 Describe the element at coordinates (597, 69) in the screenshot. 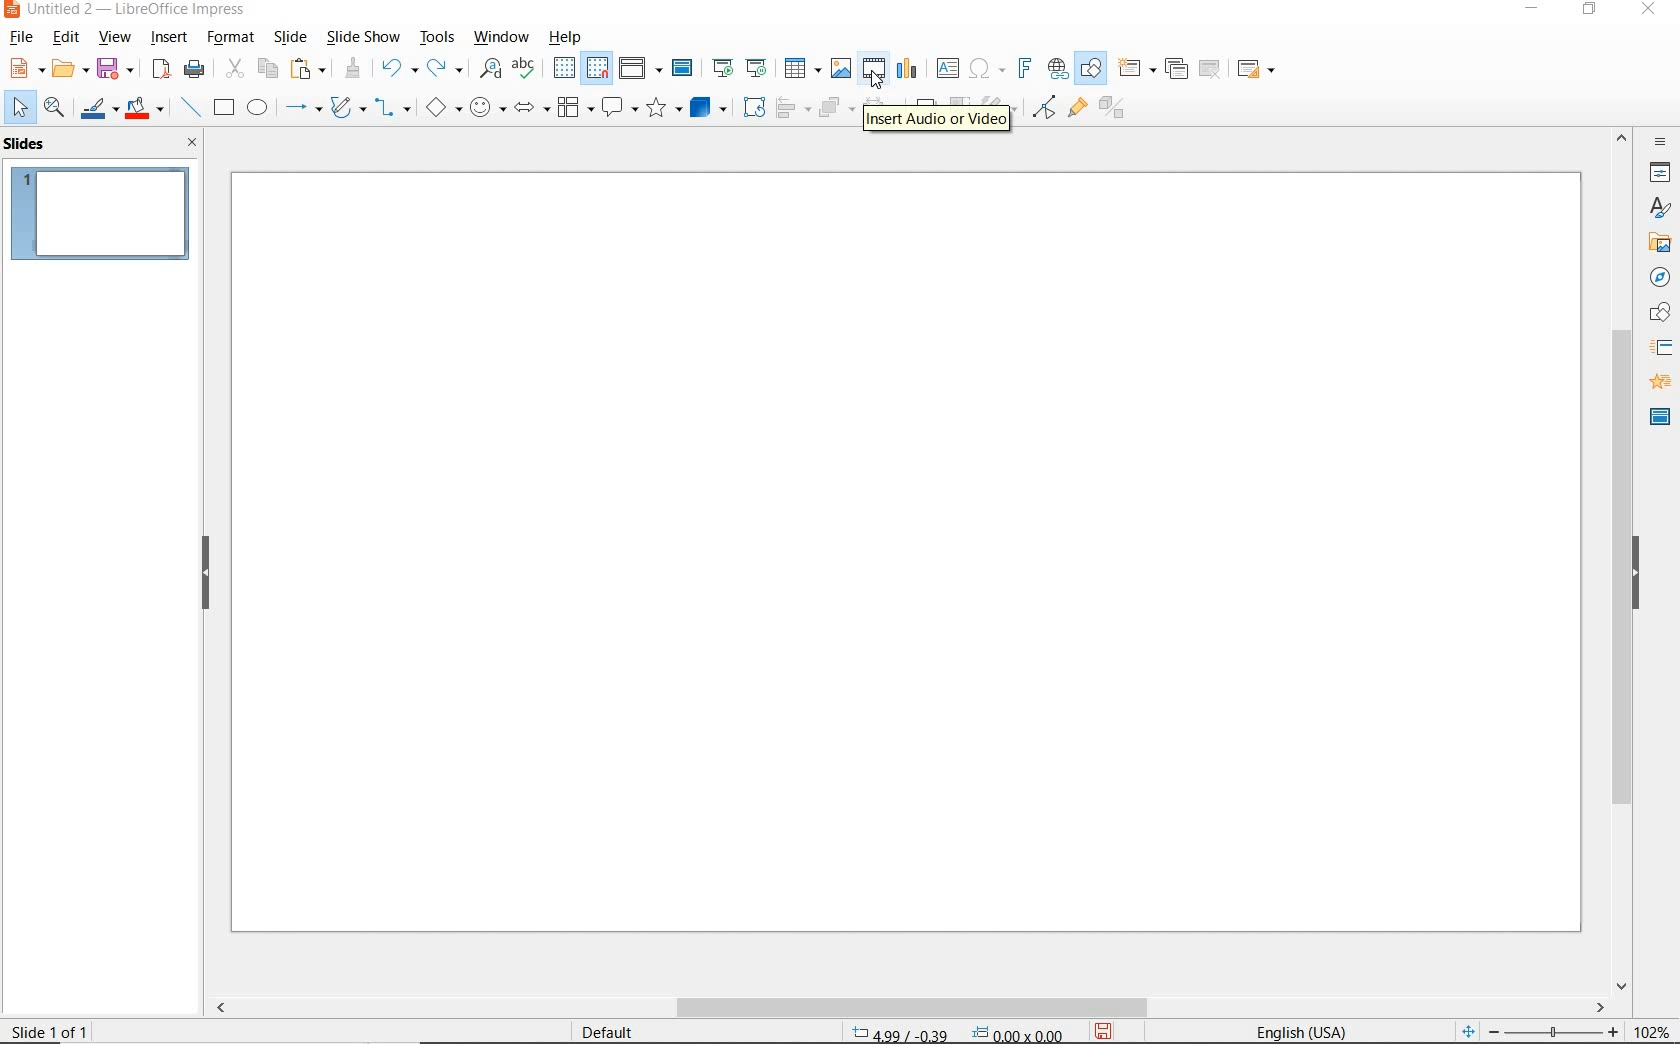

I see `SNAP TO GRID` at that location.